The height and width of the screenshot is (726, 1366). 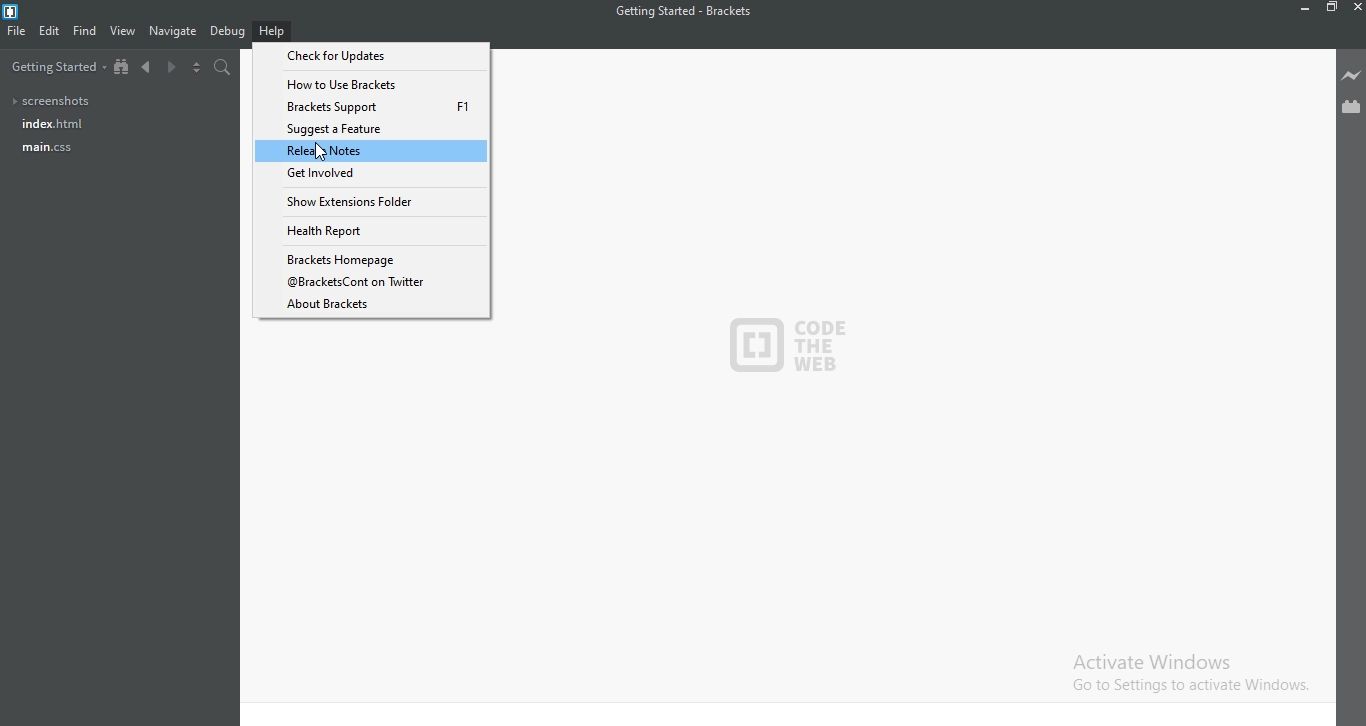 What do you see at coordinates (371, 257) in the screenshot?
I see `Brackets Homepage` at bounding box center [371, 257].